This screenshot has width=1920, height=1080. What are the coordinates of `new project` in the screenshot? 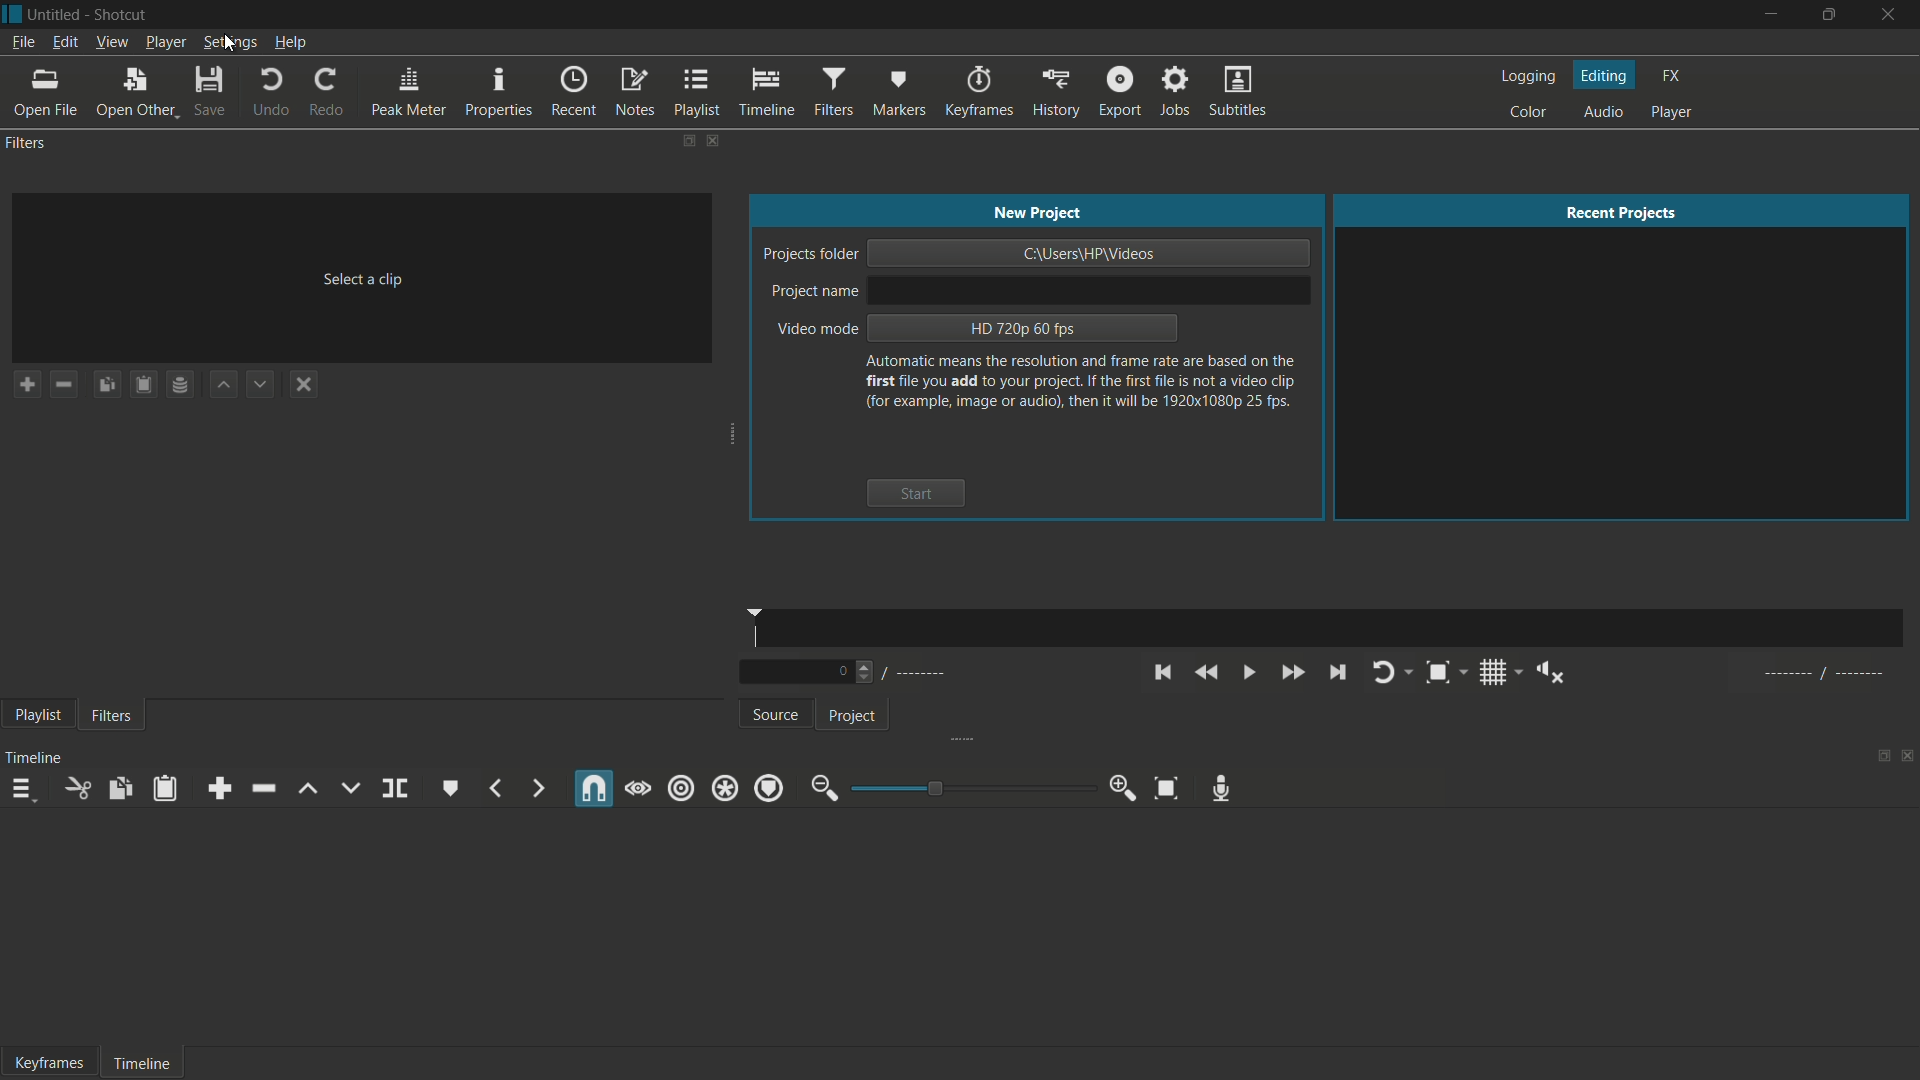 It's located at (1036, 212).